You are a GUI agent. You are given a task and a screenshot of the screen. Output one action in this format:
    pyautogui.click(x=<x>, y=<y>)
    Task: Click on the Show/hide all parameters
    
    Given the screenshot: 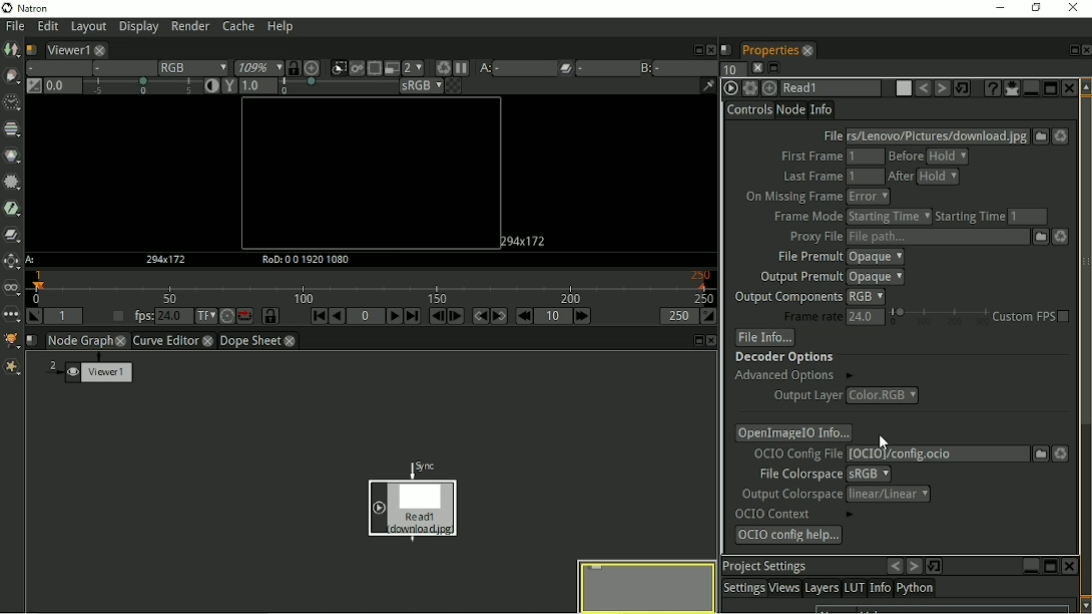 What is the action you would take?
    pyautogui.click(x=1012, y=87)
    